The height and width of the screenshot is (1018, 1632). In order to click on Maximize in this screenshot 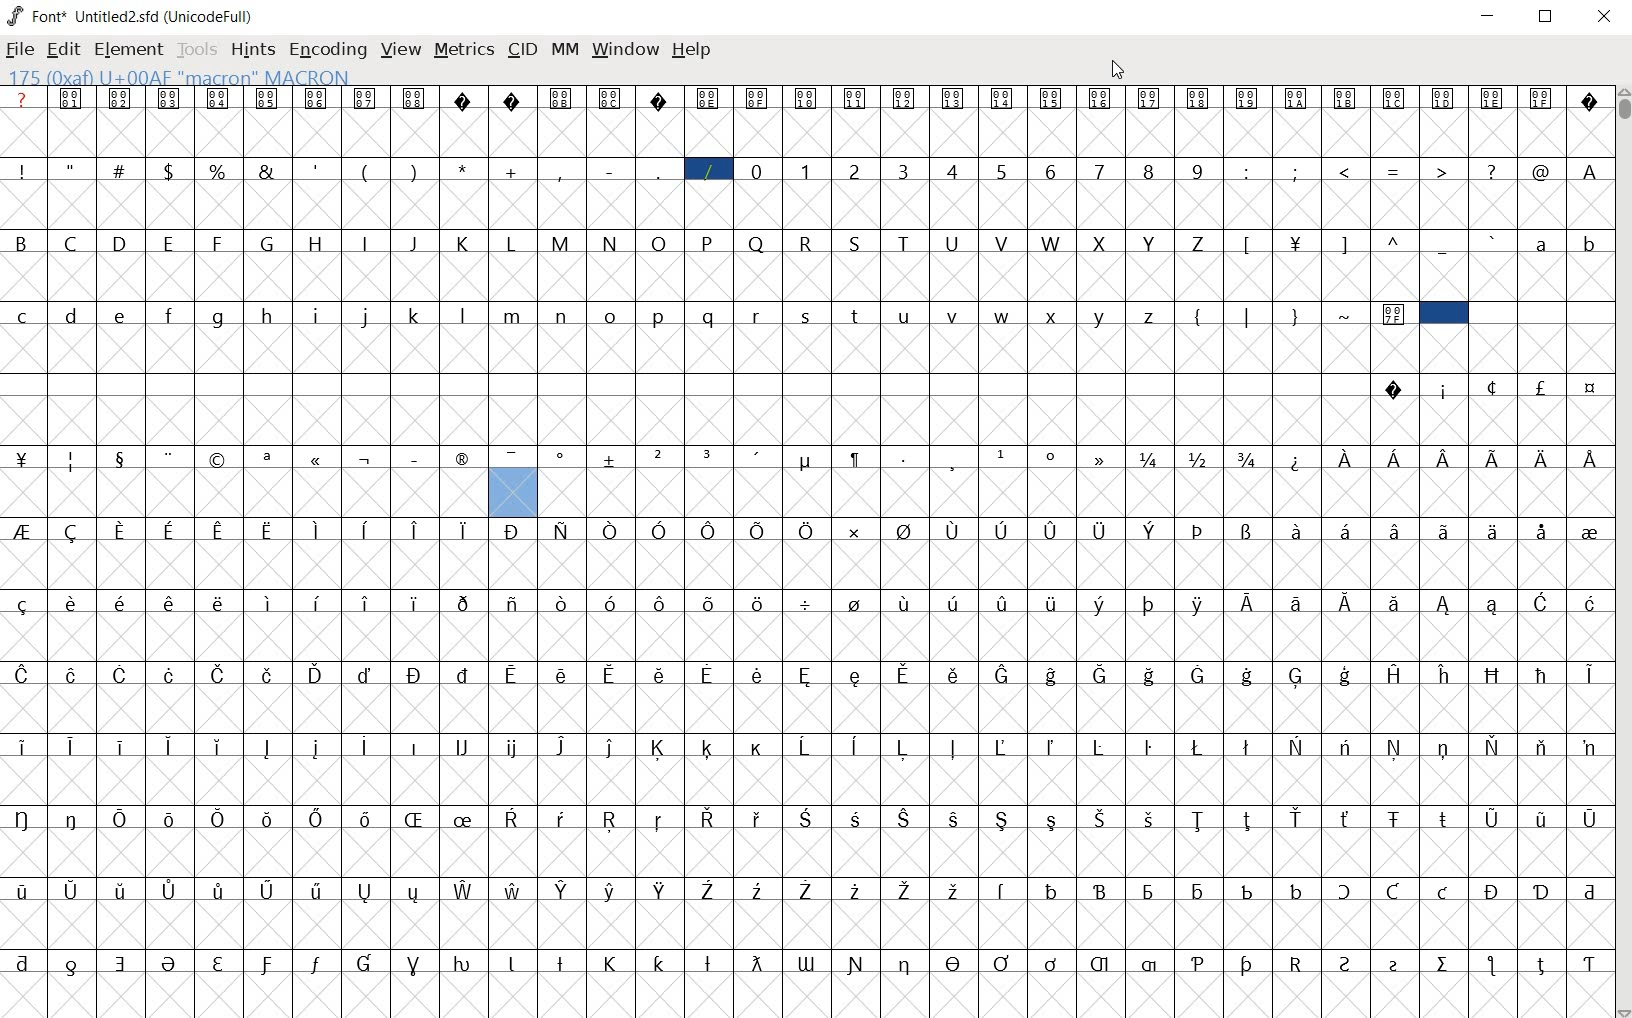, I will do `click(1550, 20)`.